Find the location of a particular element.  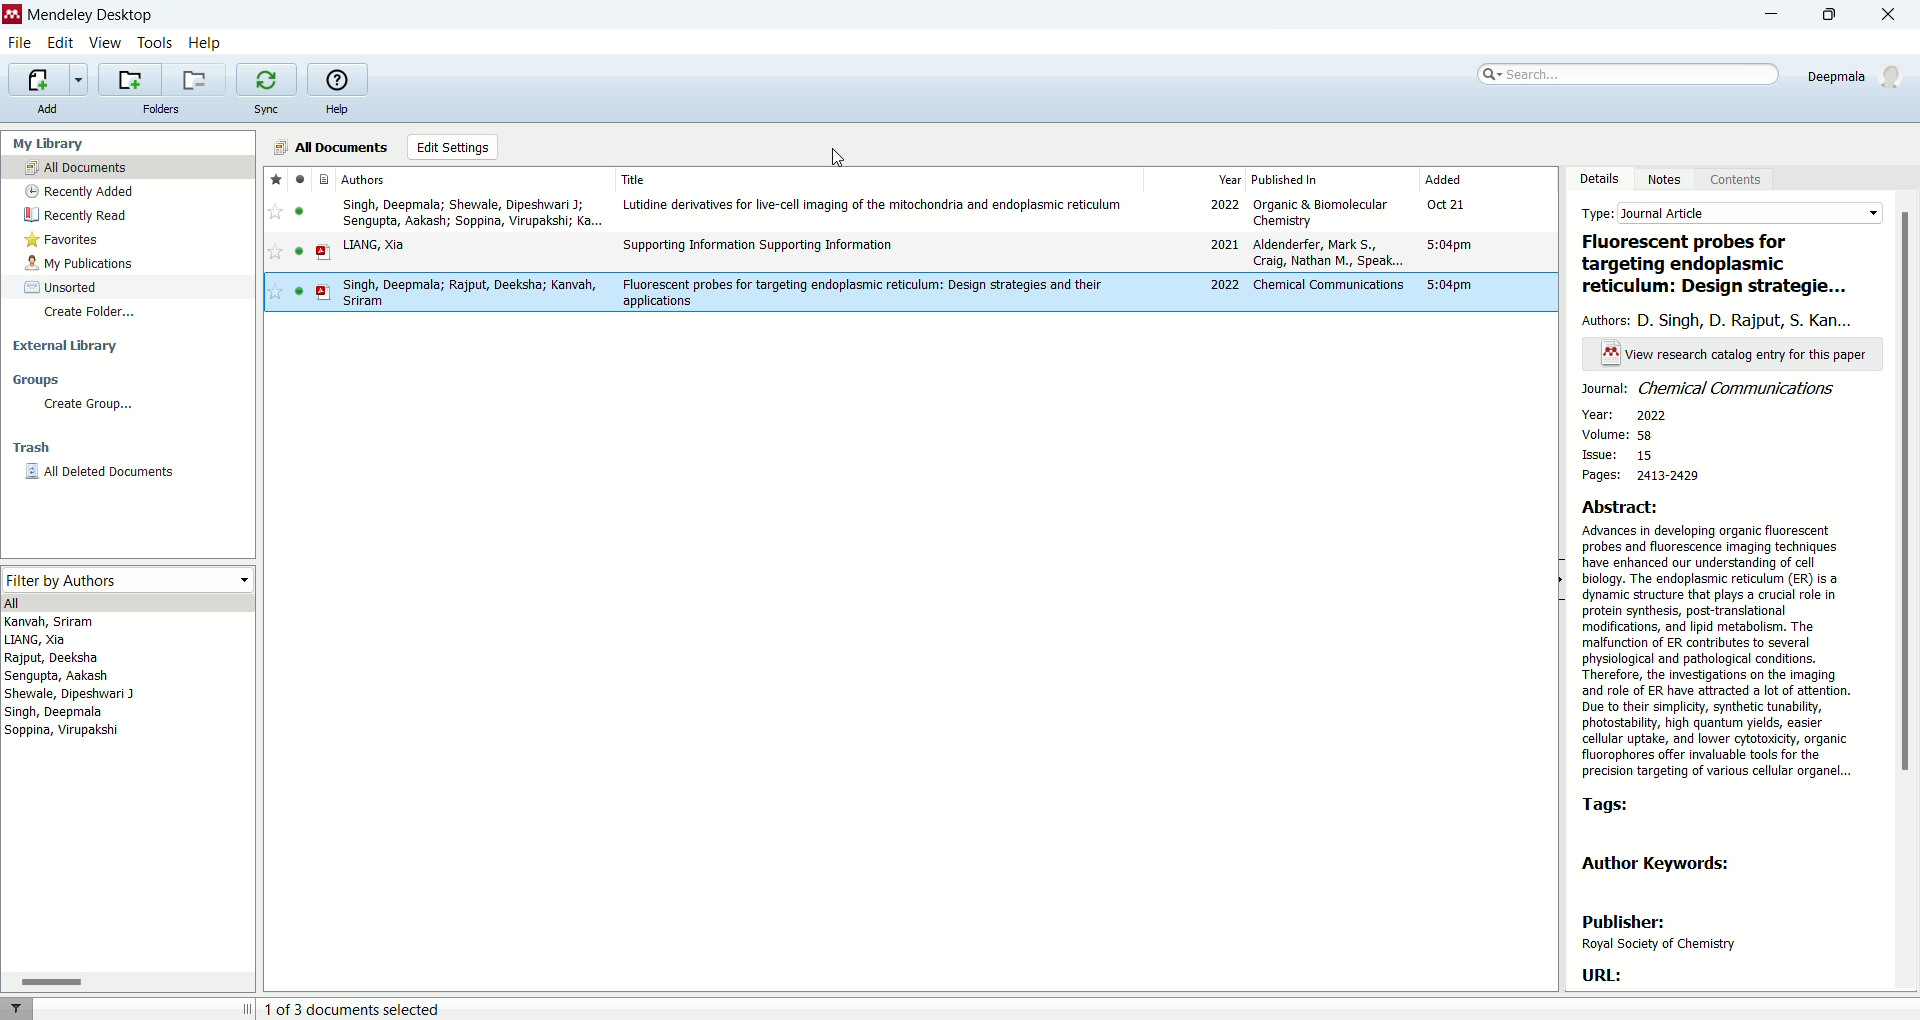

logo is located at coordinates (12, 13).